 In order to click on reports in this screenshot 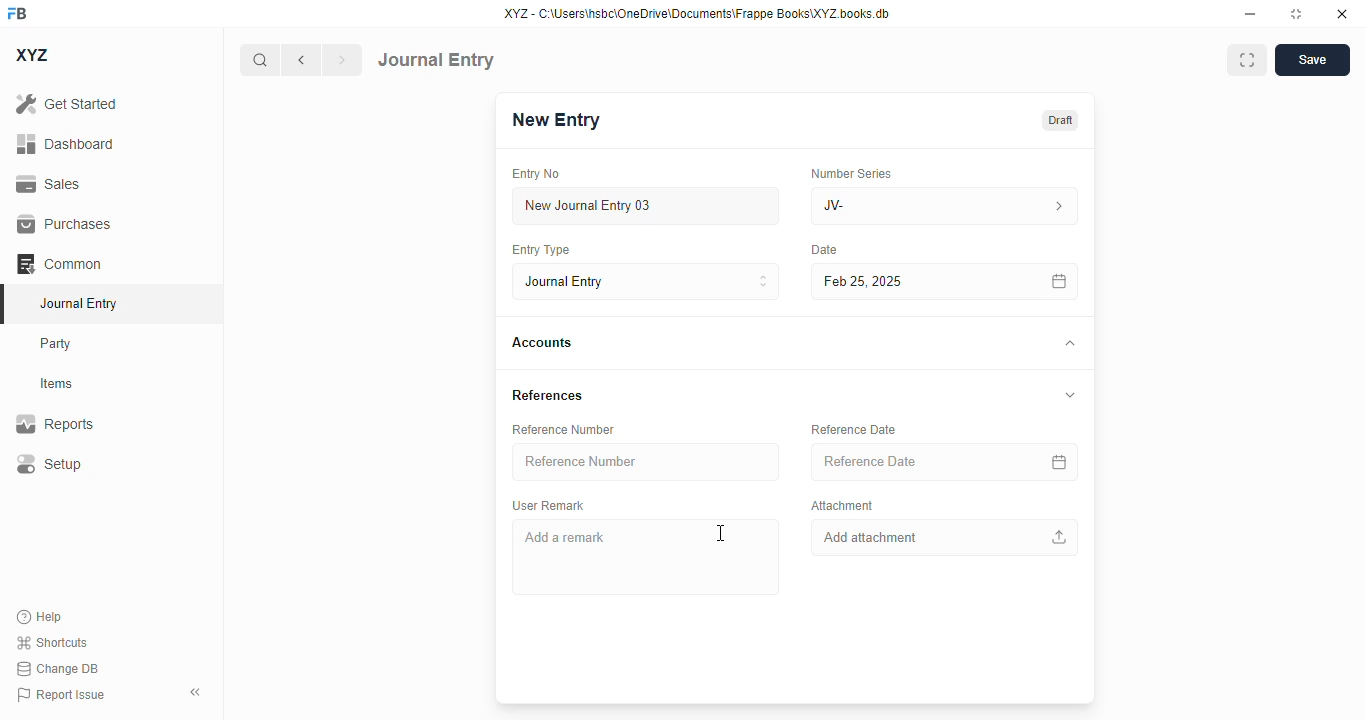, I will do `click(55, 423)`.